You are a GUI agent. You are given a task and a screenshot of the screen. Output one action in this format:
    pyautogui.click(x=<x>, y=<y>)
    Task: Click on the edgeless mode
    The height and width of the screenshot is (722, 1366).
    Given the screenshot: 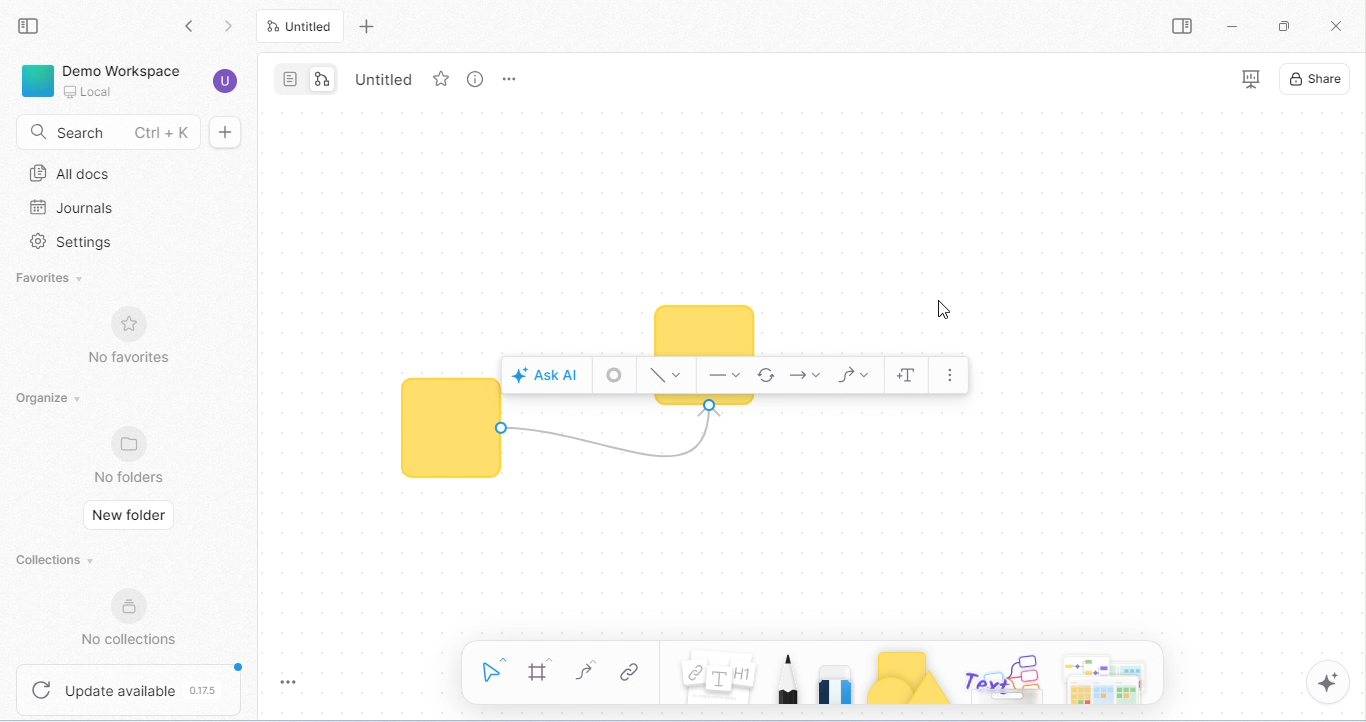 What is the action you would take?
    pyautogui.click(x=326, y=79)
    